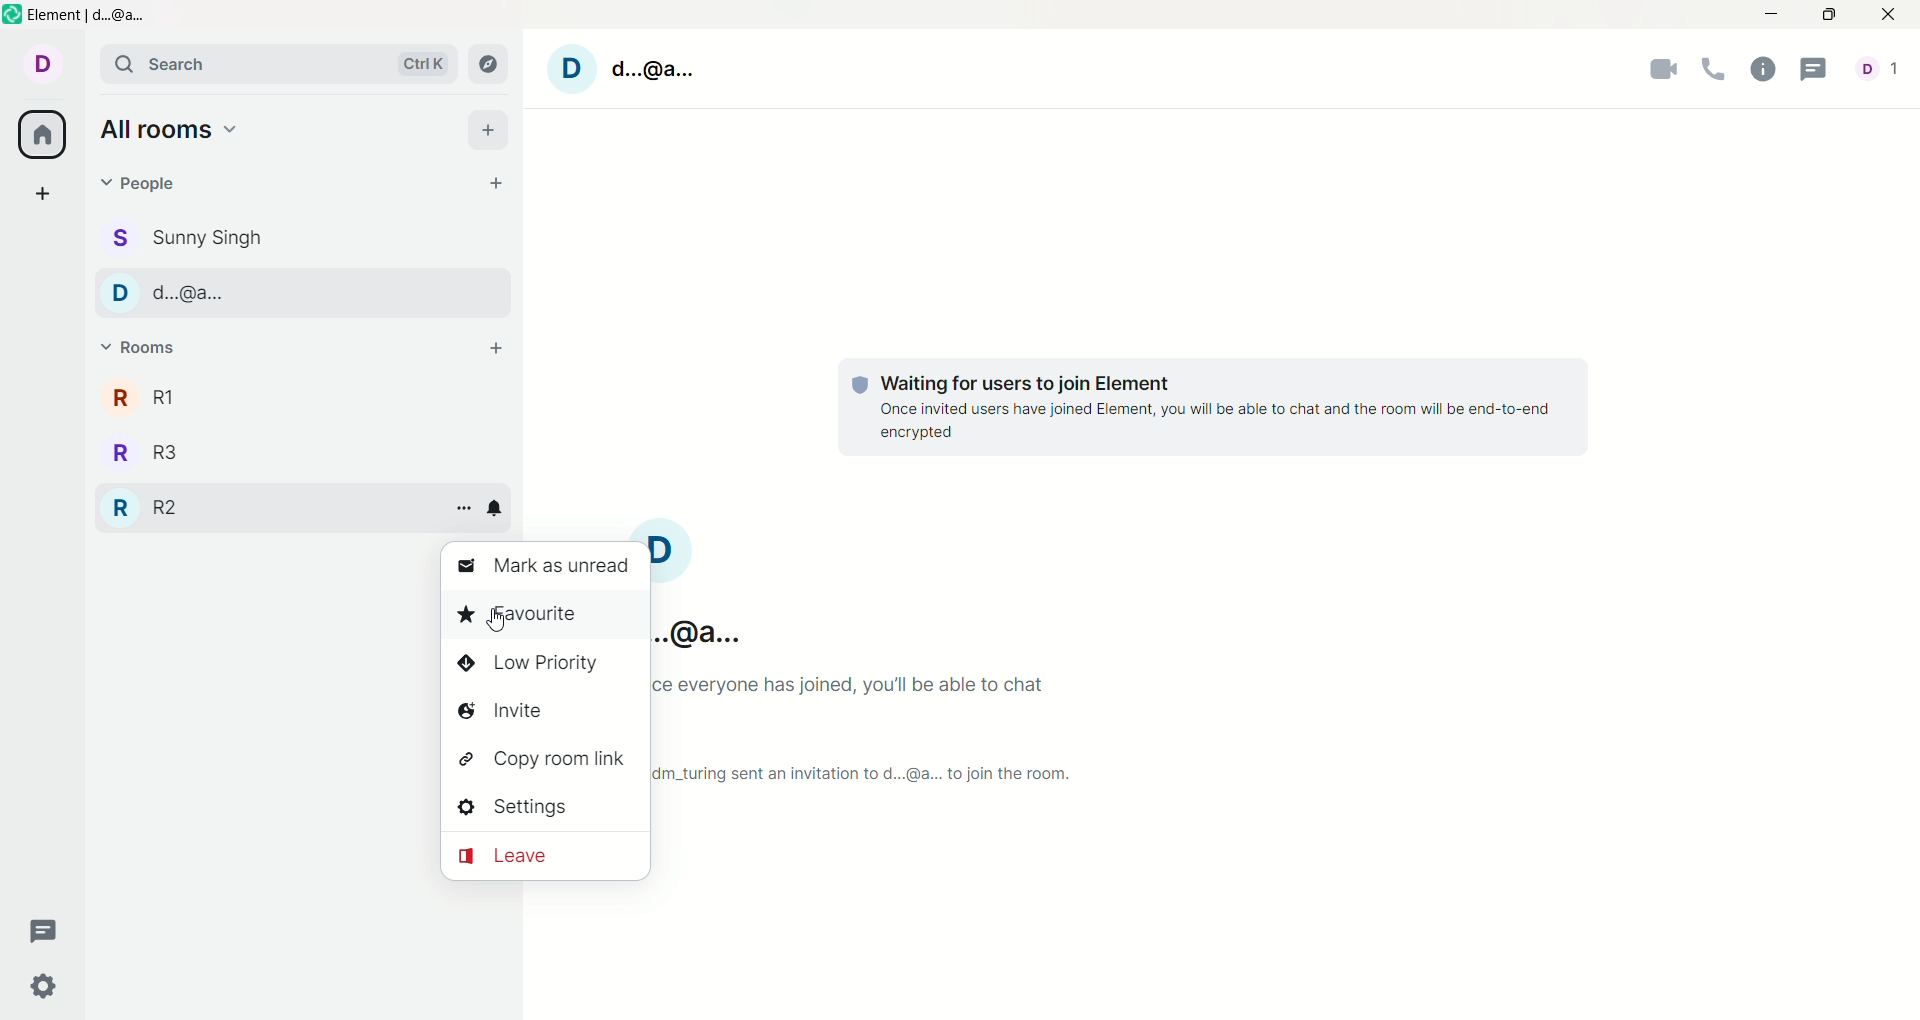 The image size is (1920, 1020). Describe the element at coordinates (495, 620) in the screenshot. I see `Cursor` at that location.